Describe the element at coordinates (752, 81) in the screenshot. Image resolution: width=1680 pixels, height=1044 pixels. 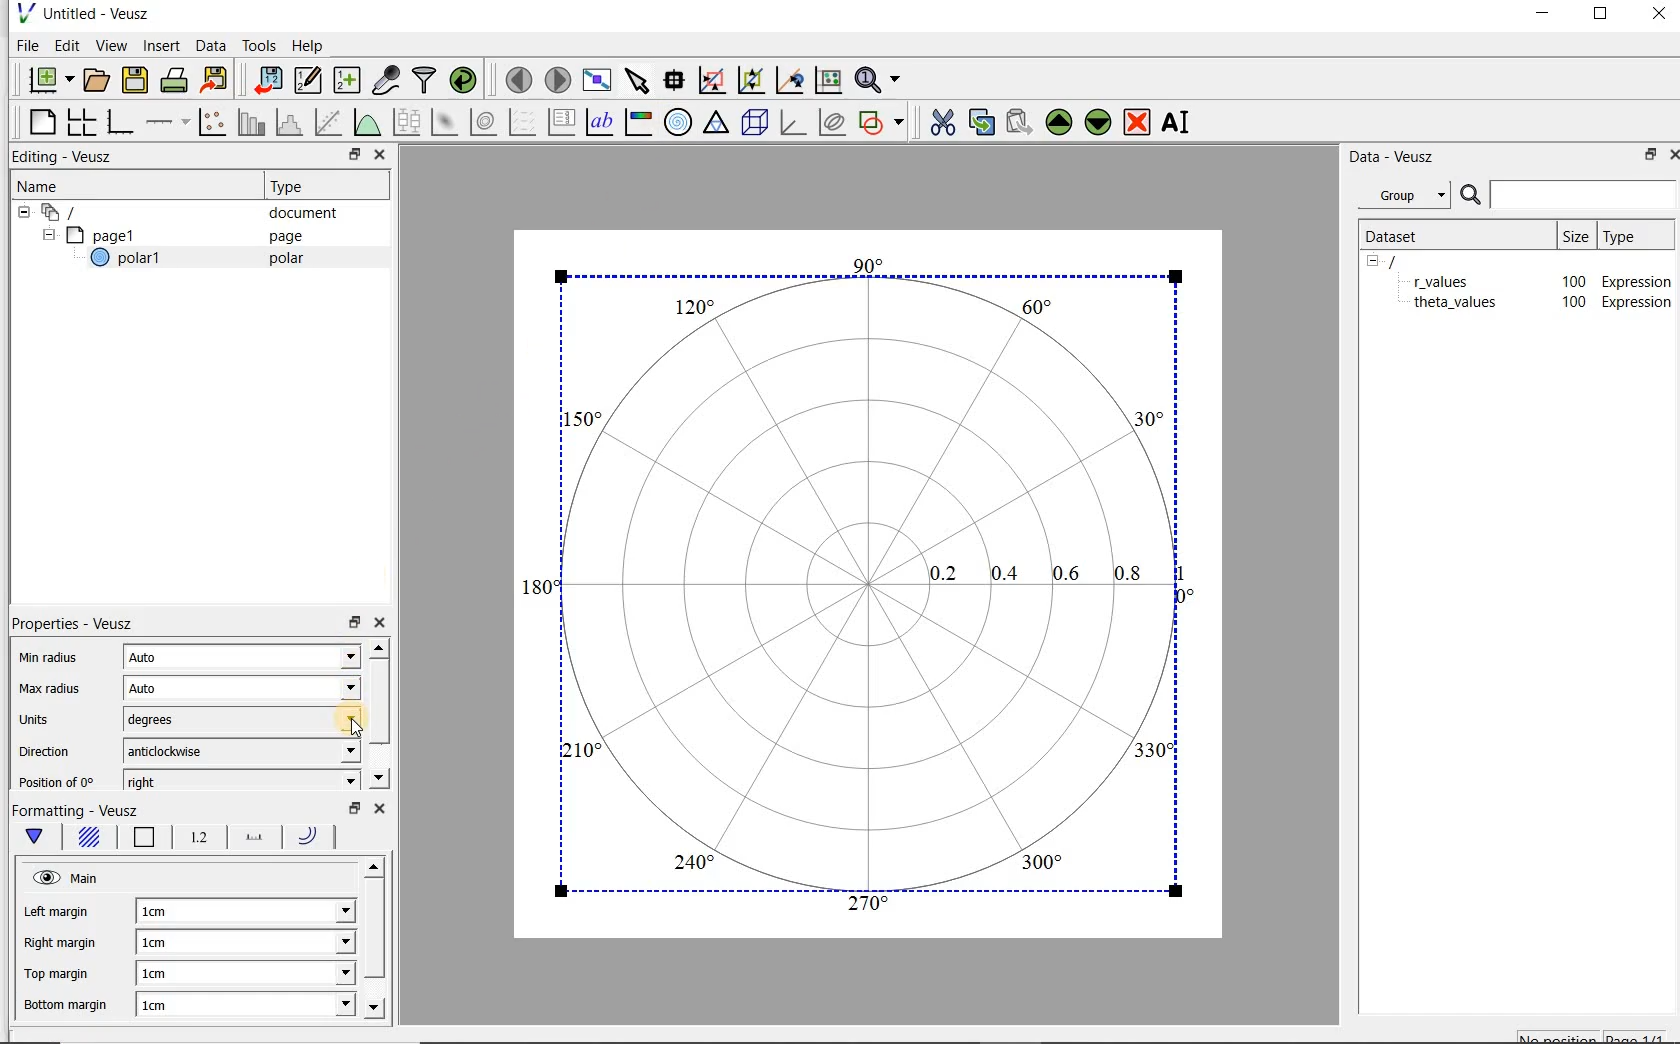
I see `click to zoom out of graph axes` at that location.